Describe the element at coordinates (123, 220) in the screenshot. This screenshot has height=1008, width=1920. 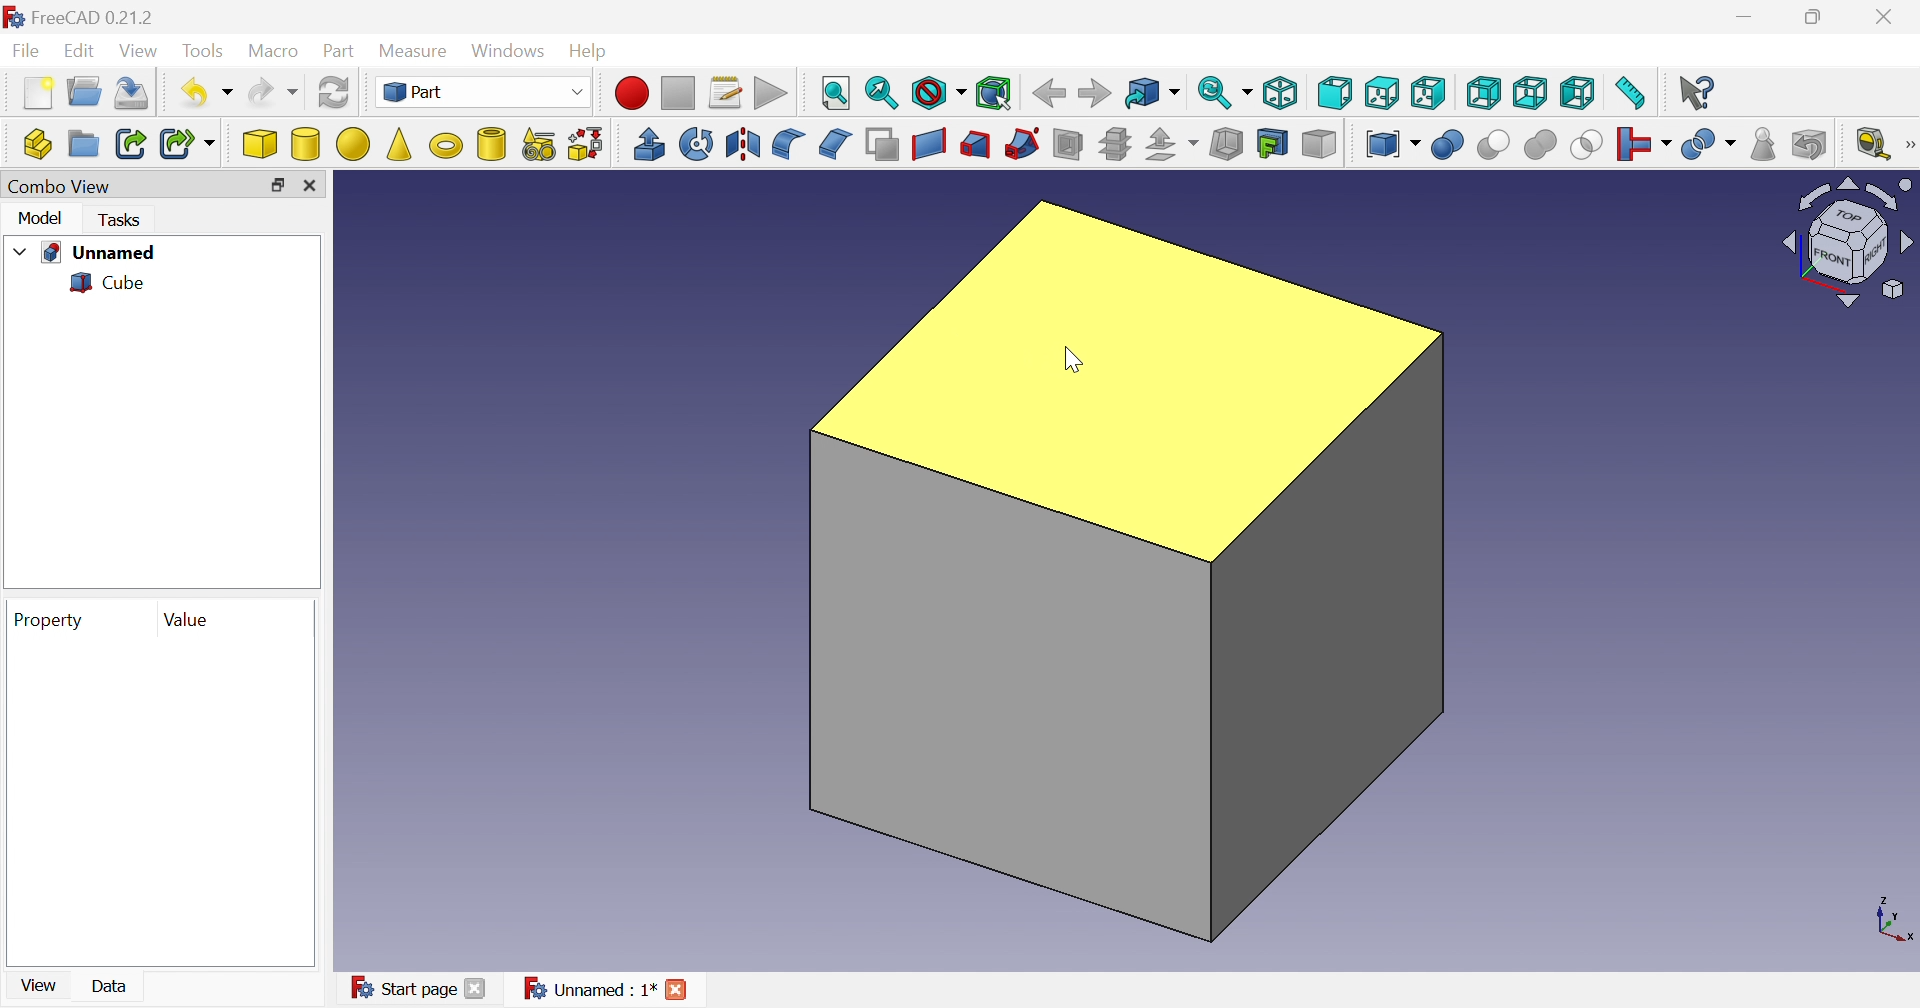
I see `Tasks` at that location.